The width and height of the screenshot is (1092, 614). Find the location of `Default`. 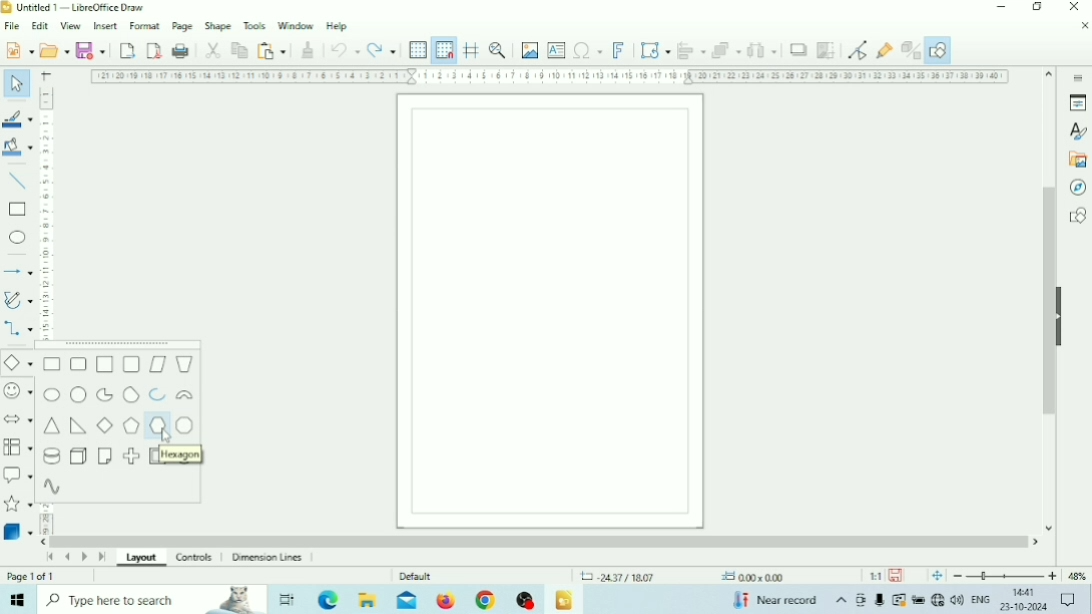

Default is located at coordinates (416, 576).